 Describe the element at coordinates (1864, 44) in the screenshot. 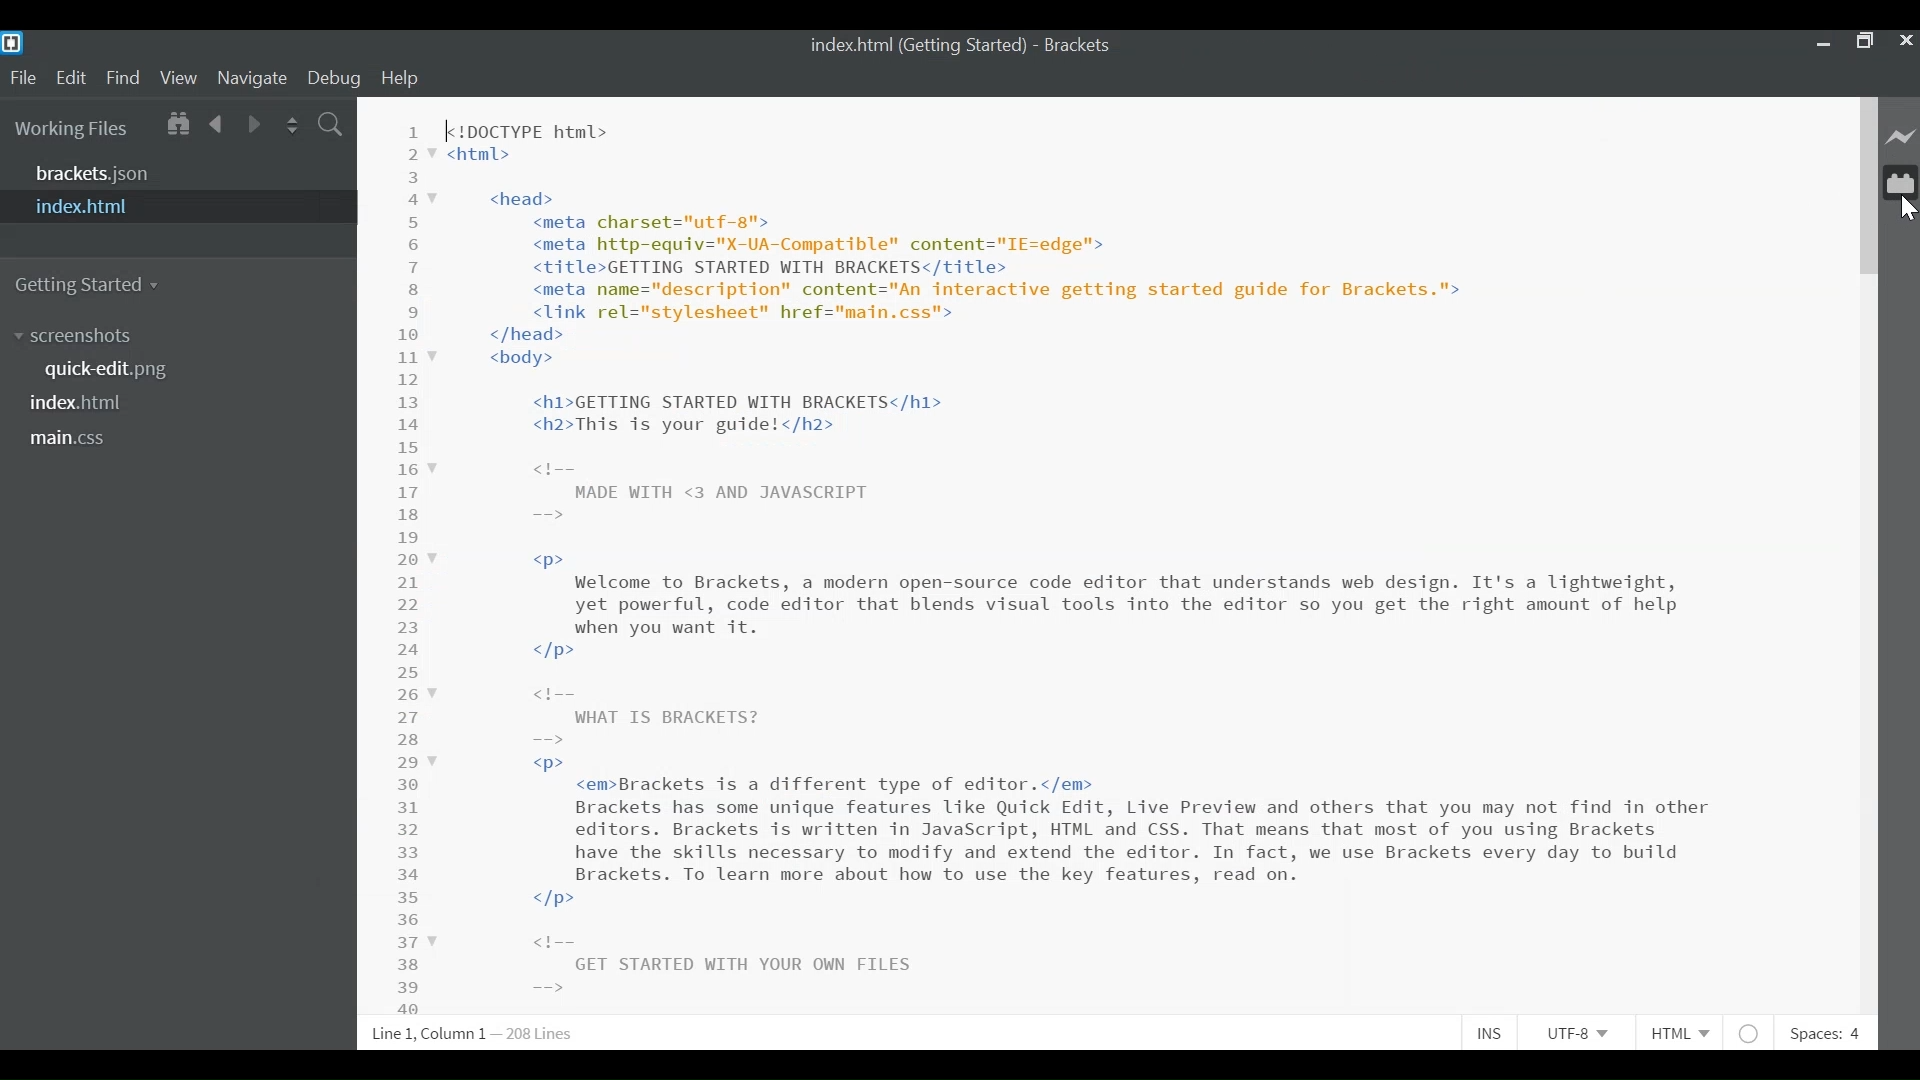

I see `Restore` at that location.